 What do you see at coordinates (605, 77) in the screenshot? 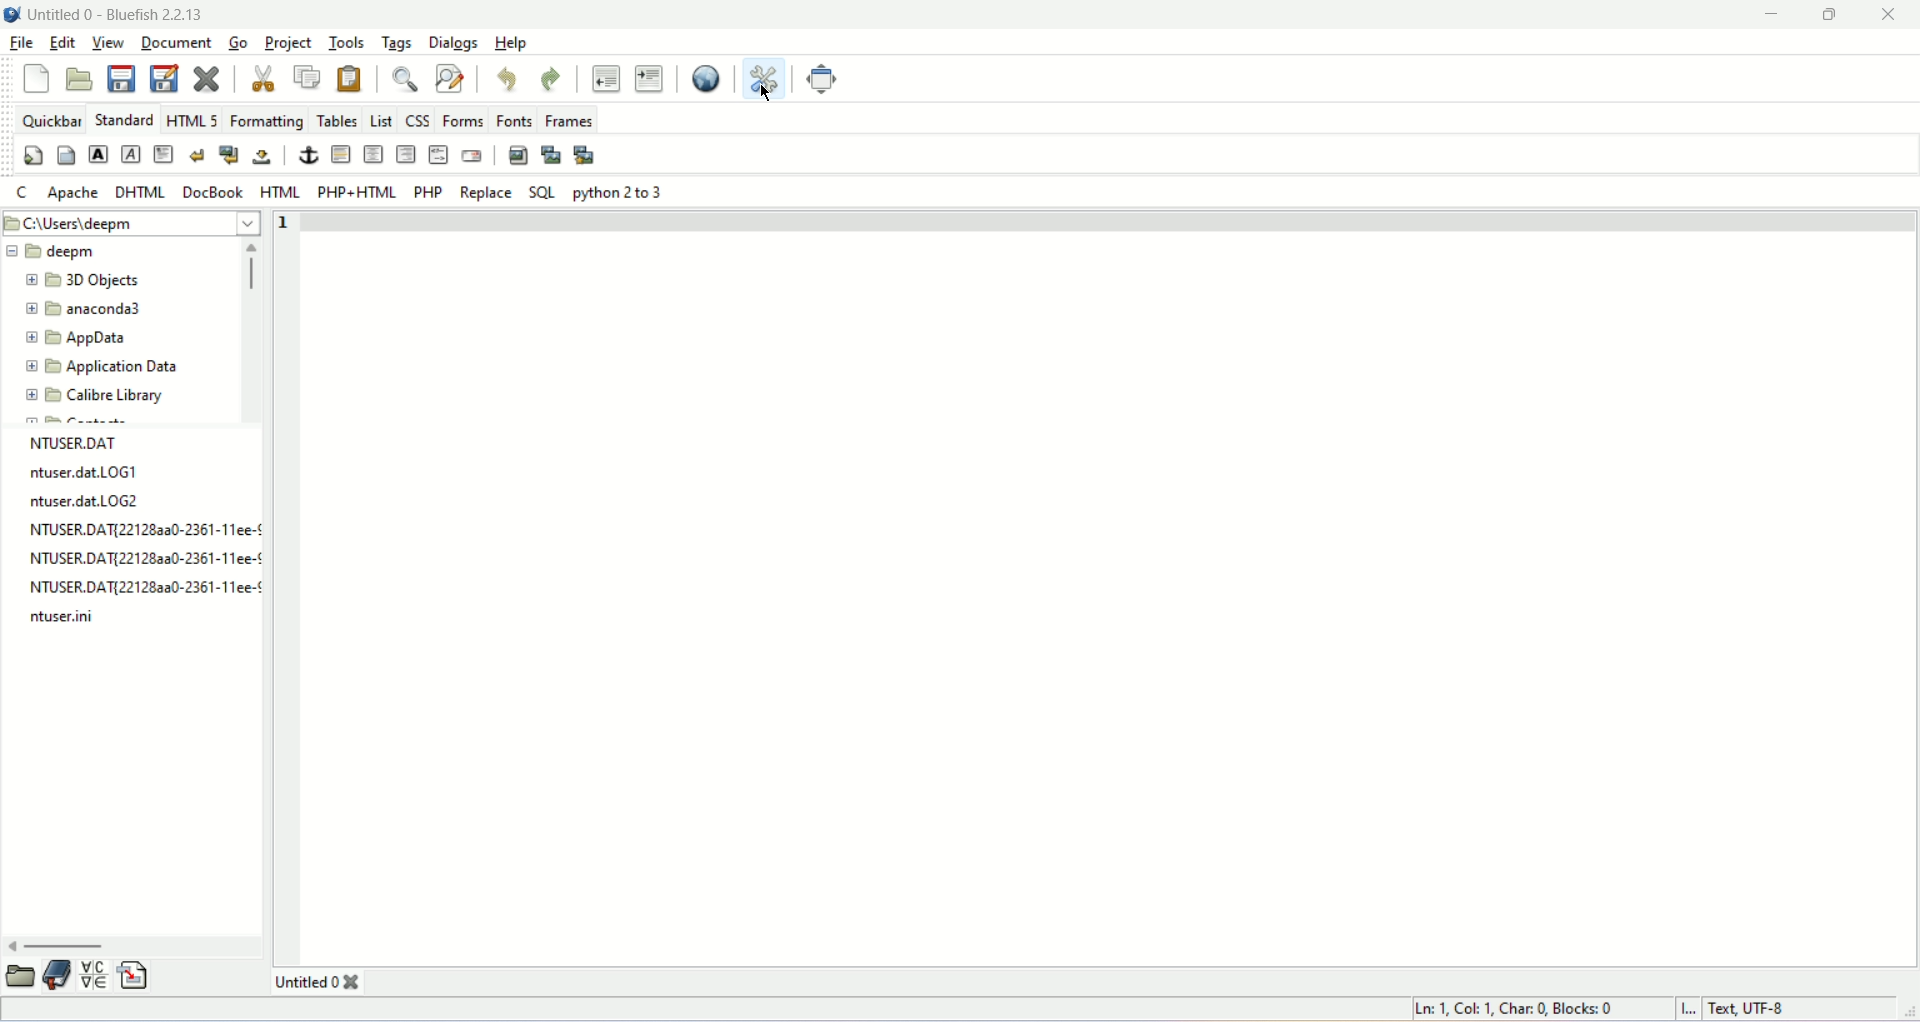
I see `unindent` at bounding box center [605, 77].